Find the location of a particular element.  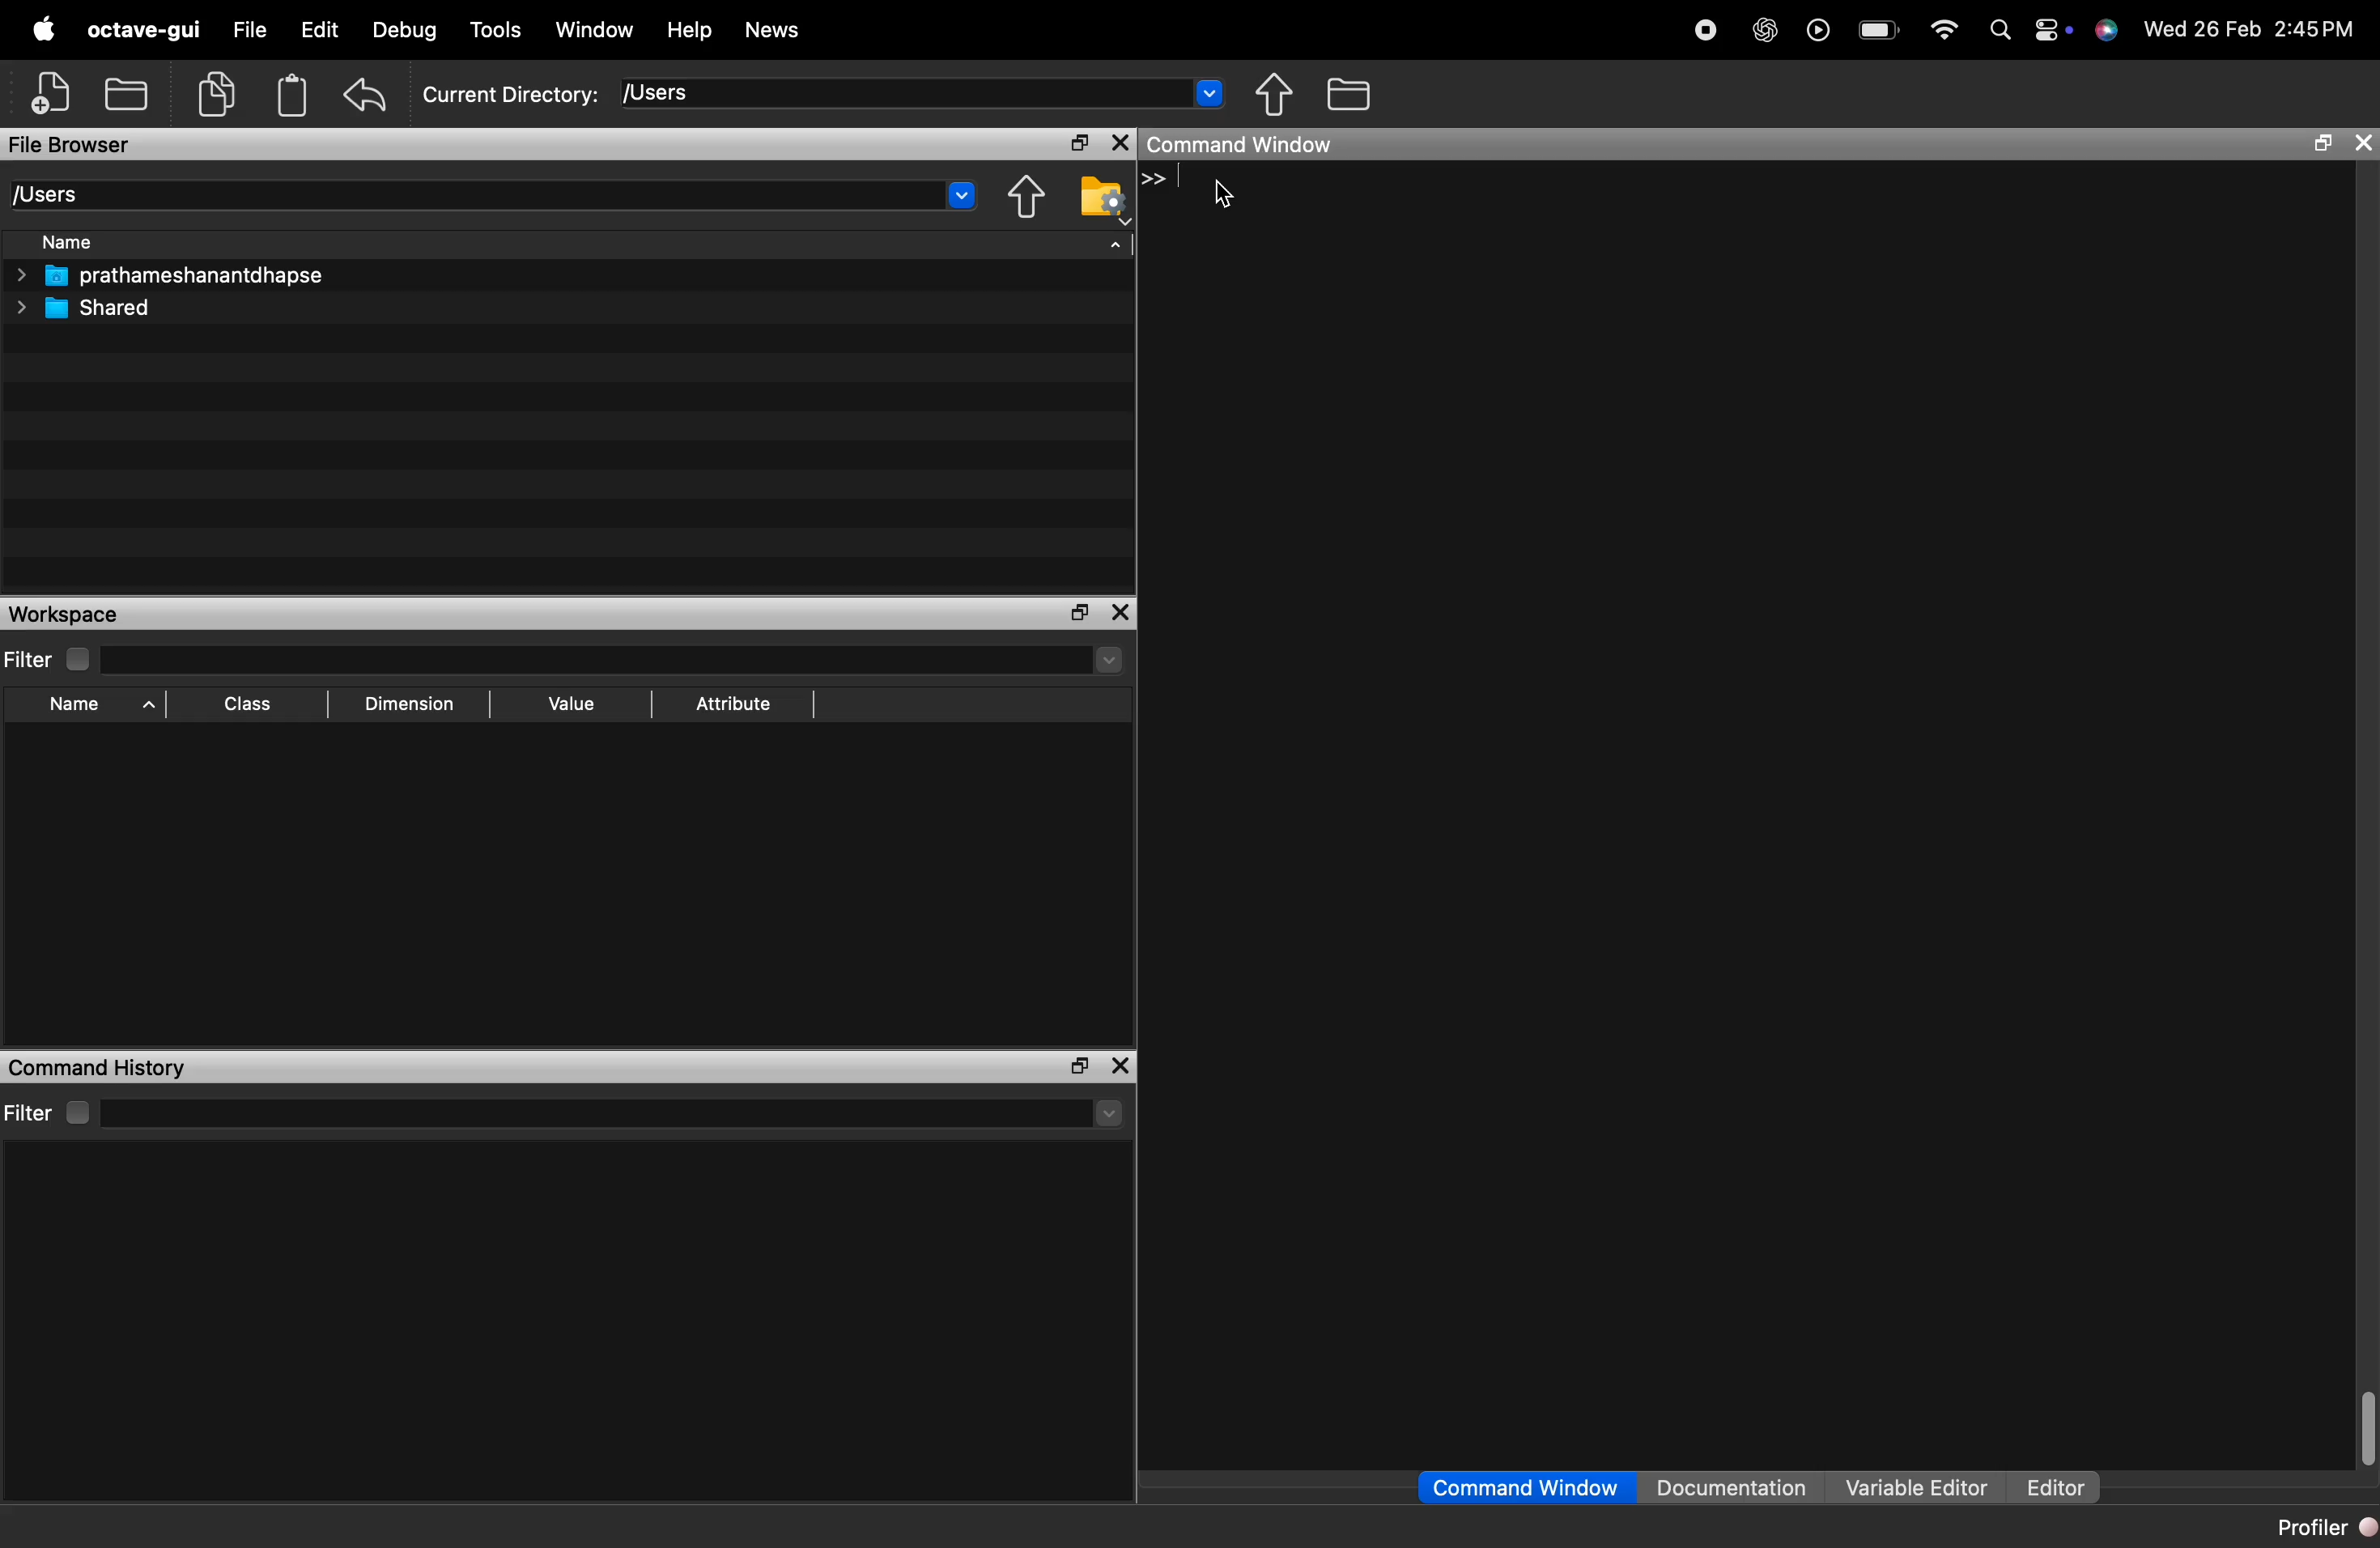

settings is located at coordinates (1100, 207).